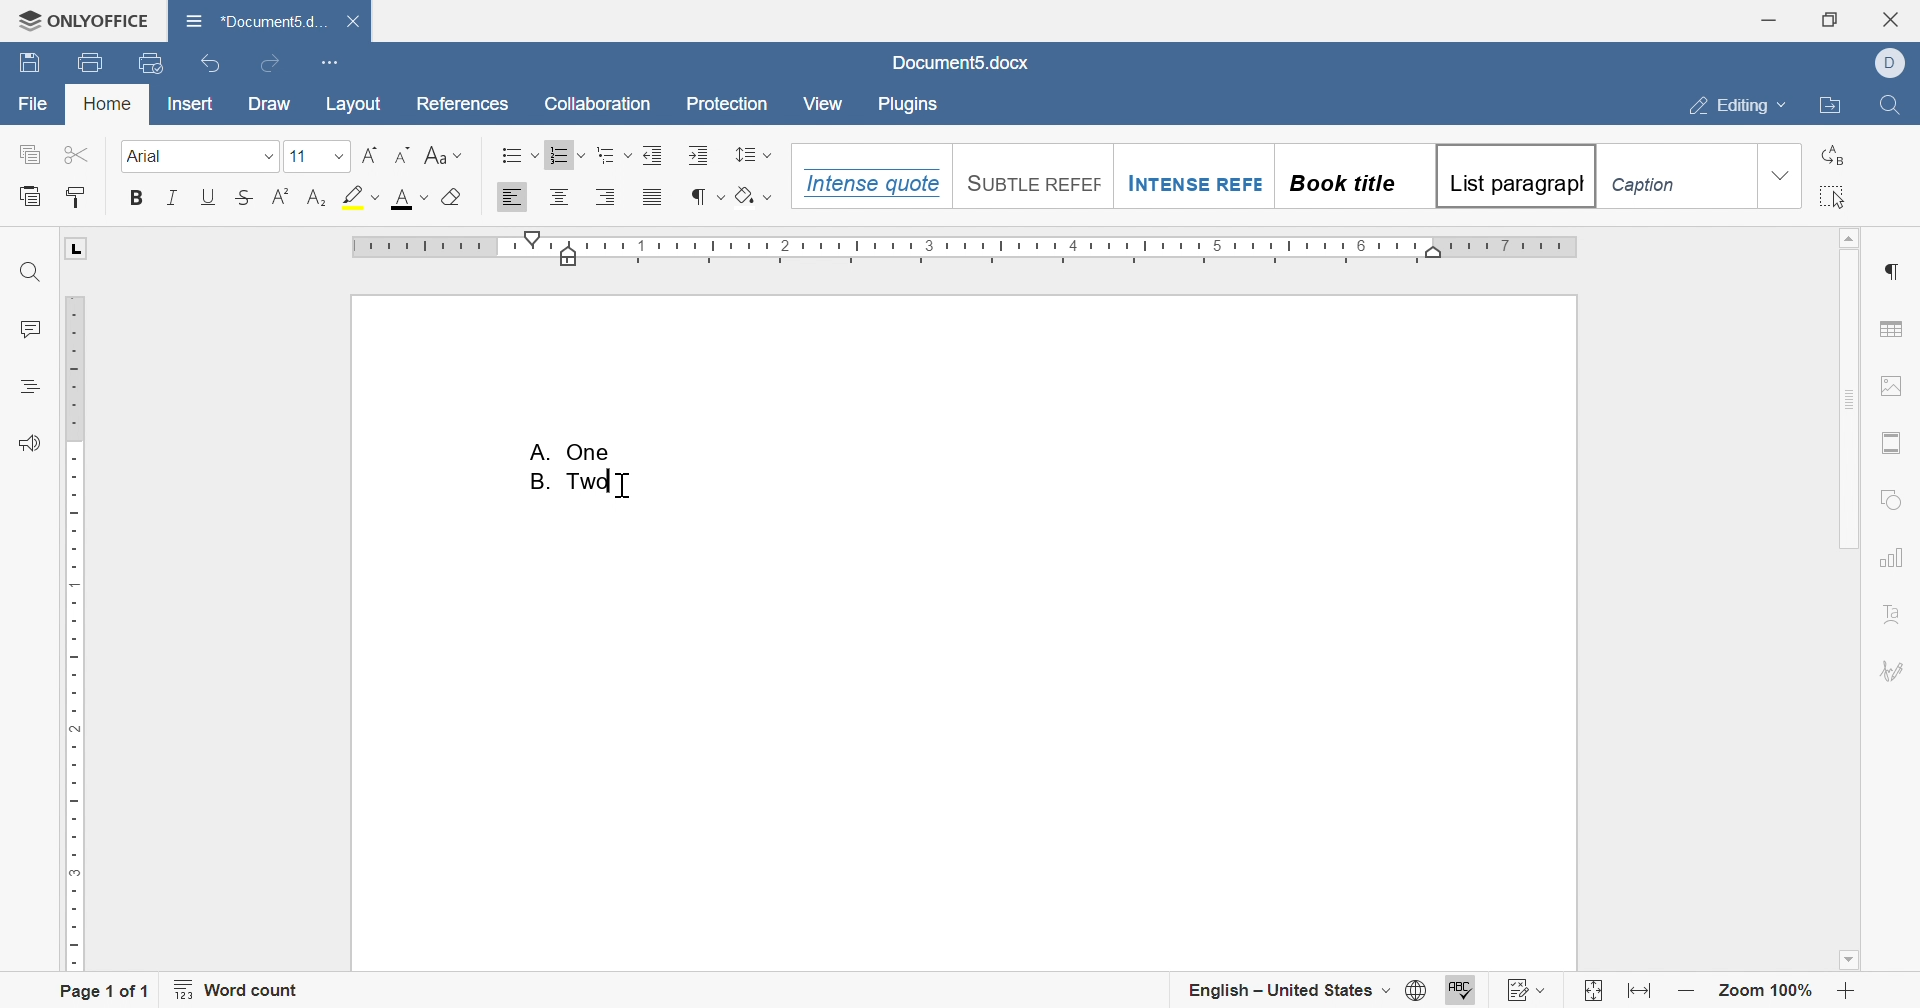 This screenshot has height=1008, width=1920. I want to click on Strikethrough, so click(245, 195).